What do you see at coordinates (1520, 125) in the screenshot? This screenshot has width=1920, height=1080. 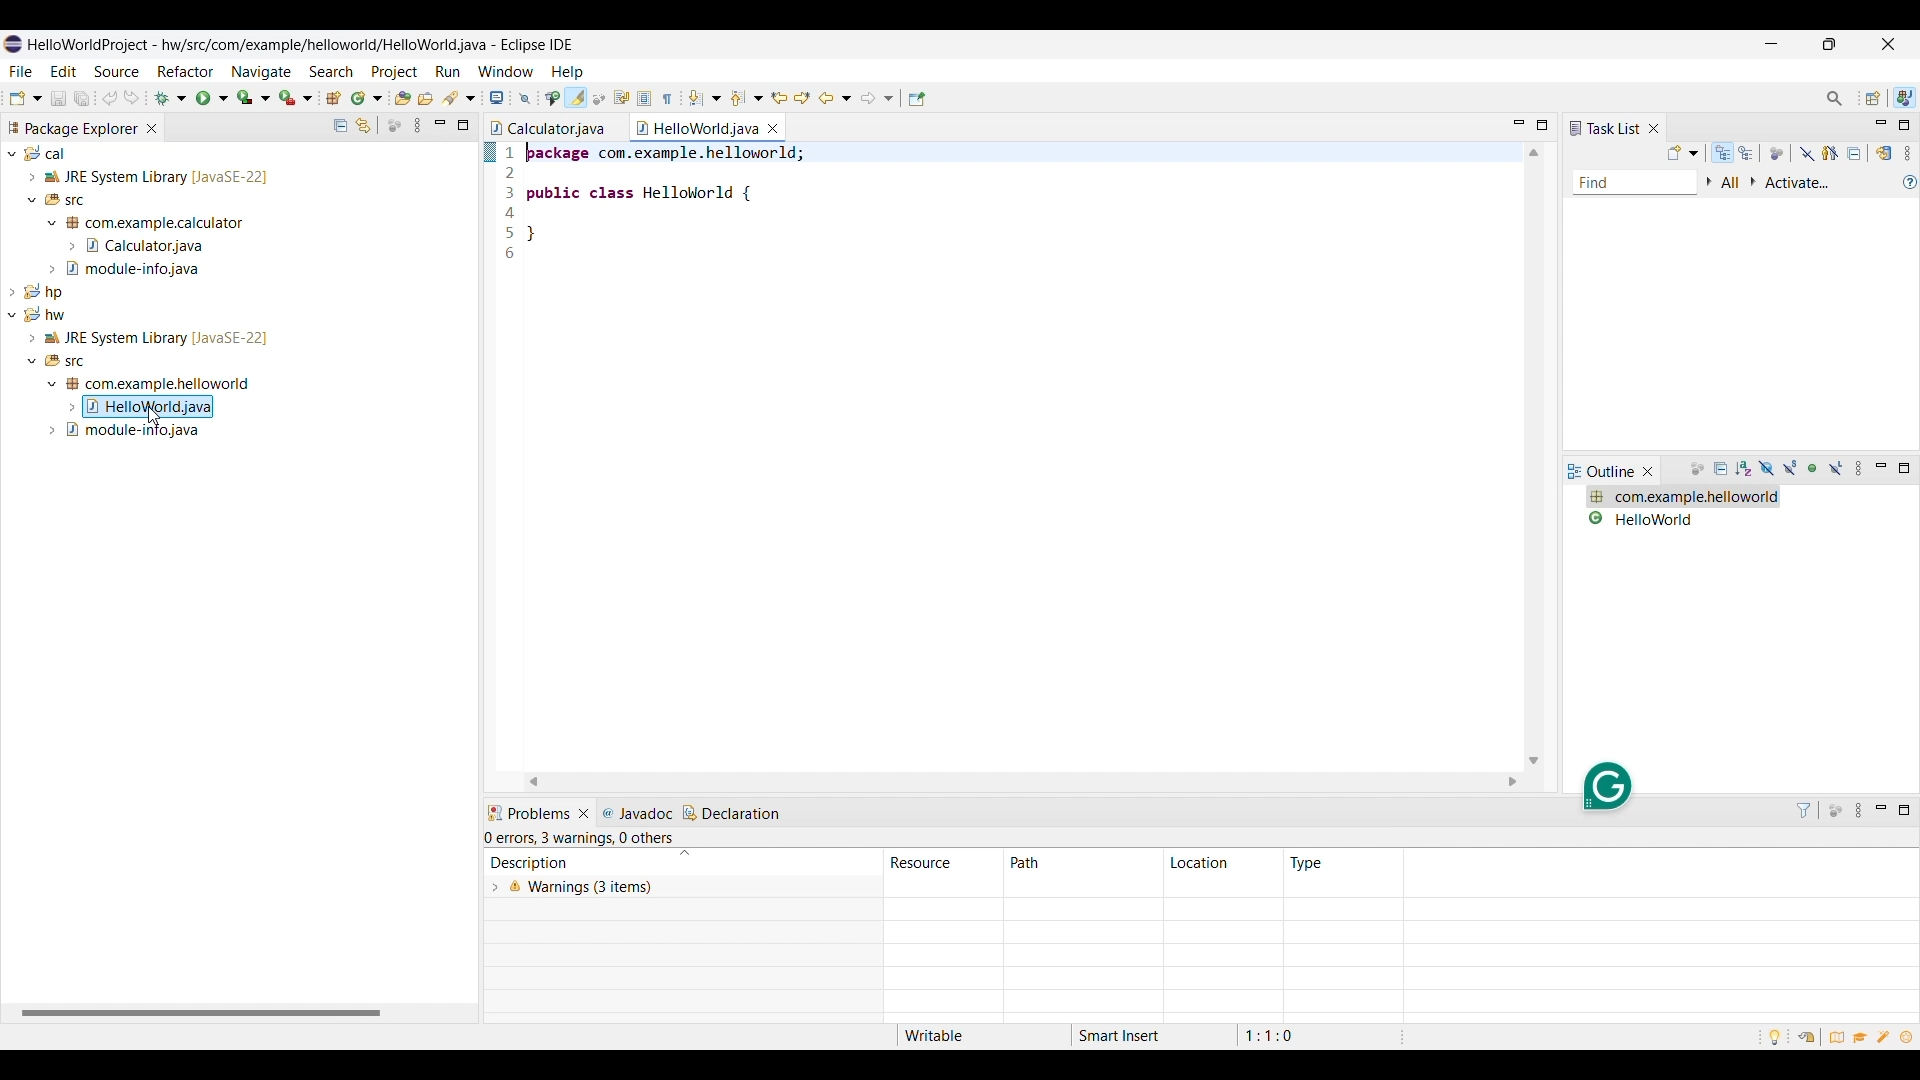 I see `Minimize` at bounding box center [1520, 125].